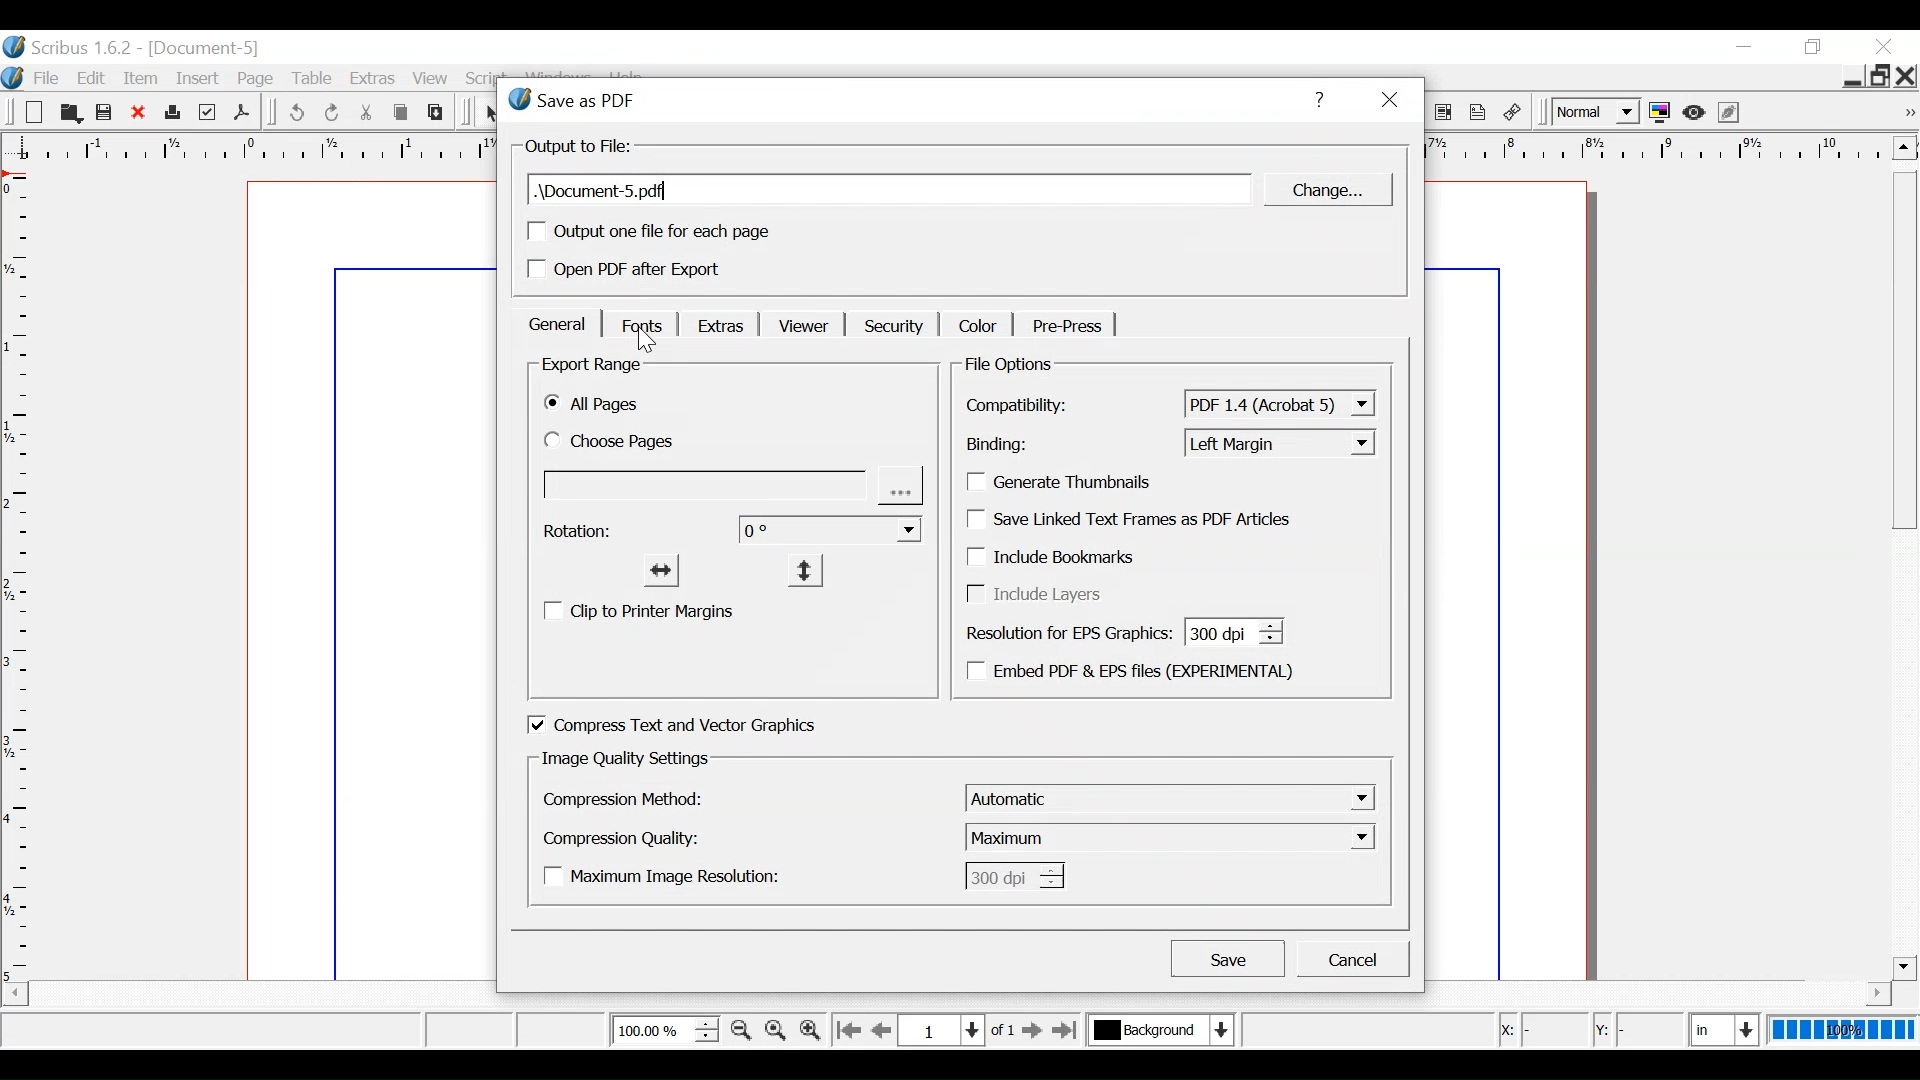 The width and height of the screenshot is (1920, 1080). I want to click on Select Rotation, so click(831, 528).